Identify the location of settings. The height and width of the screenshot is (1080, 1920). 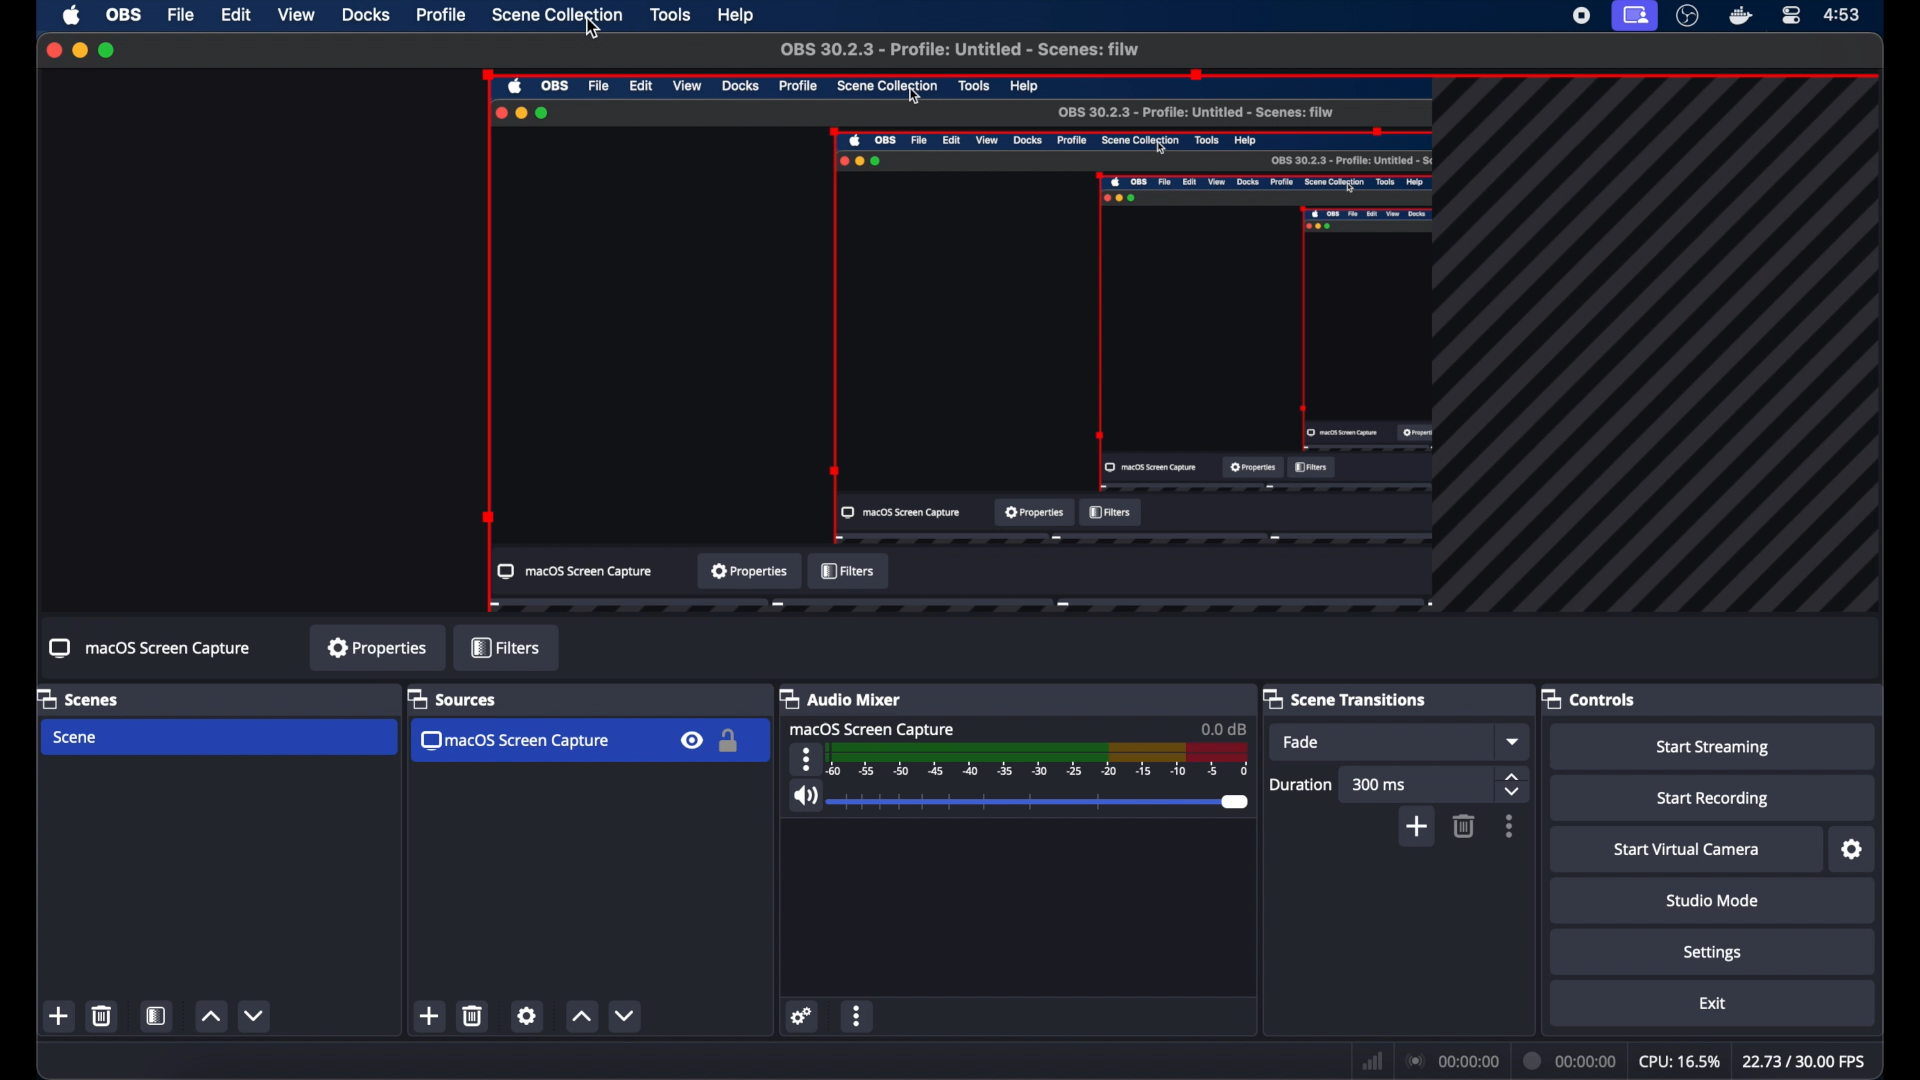
(527, 1015).